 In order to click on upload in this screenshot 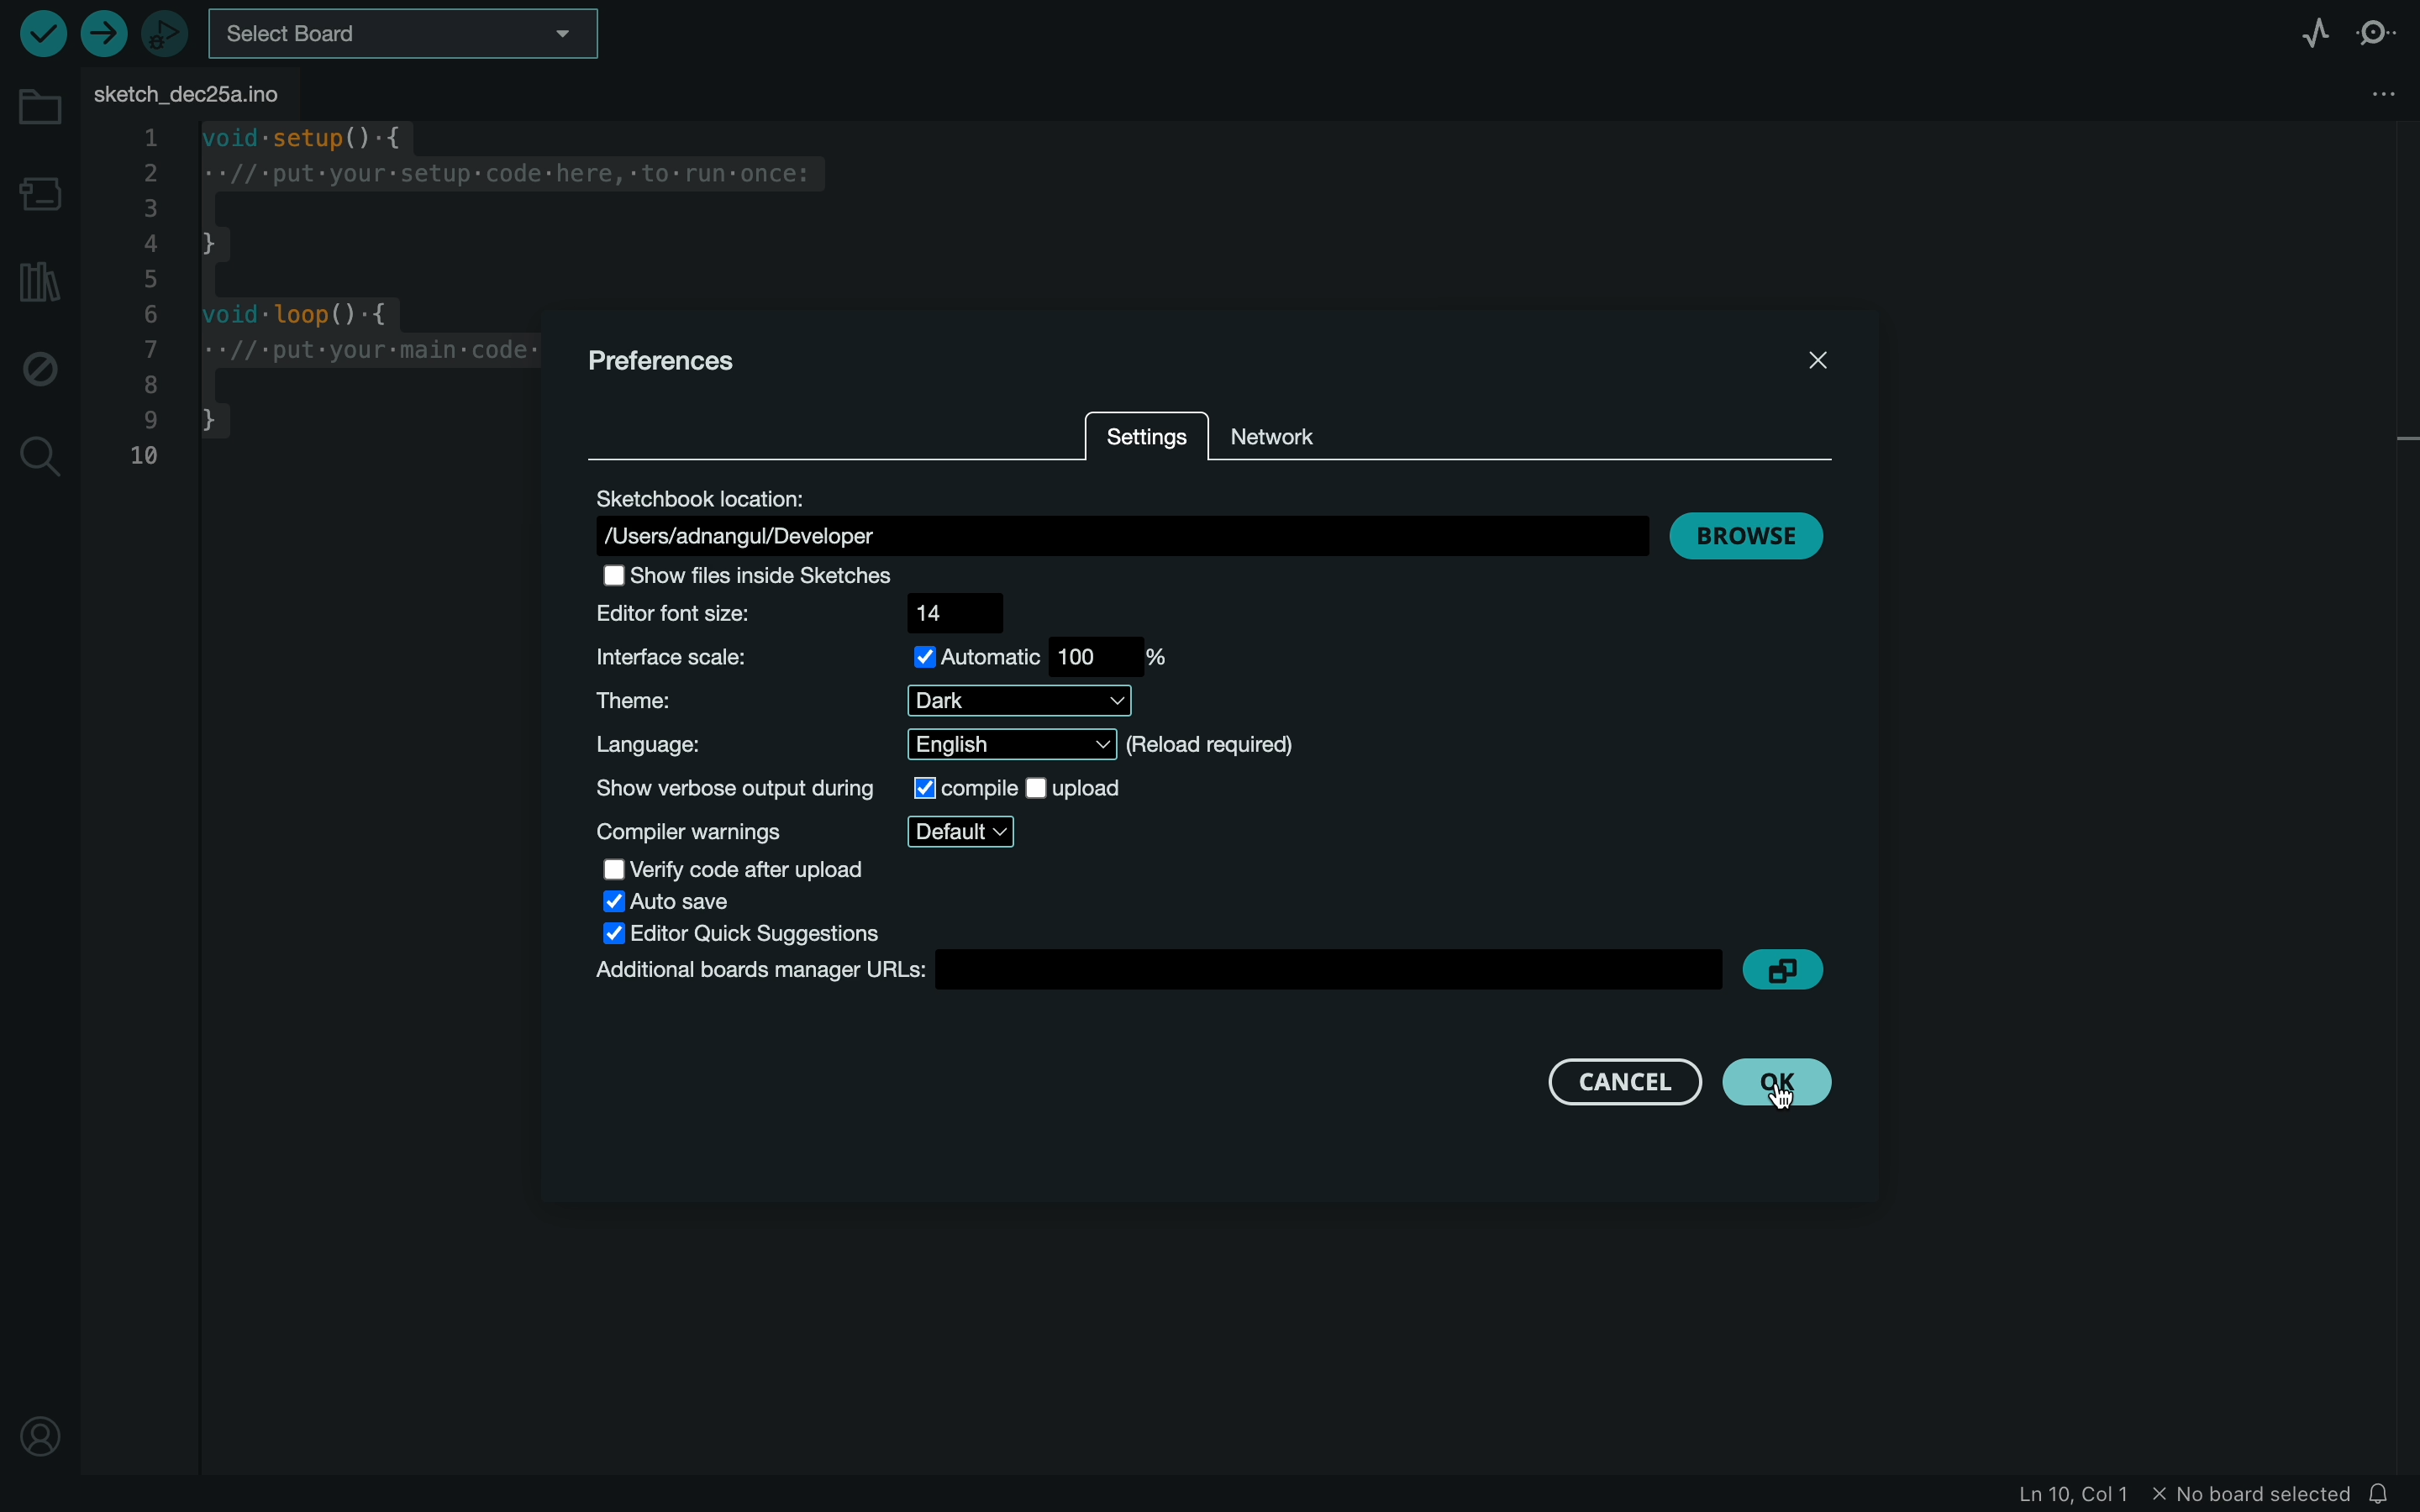, I will do `click(100, 32)`.